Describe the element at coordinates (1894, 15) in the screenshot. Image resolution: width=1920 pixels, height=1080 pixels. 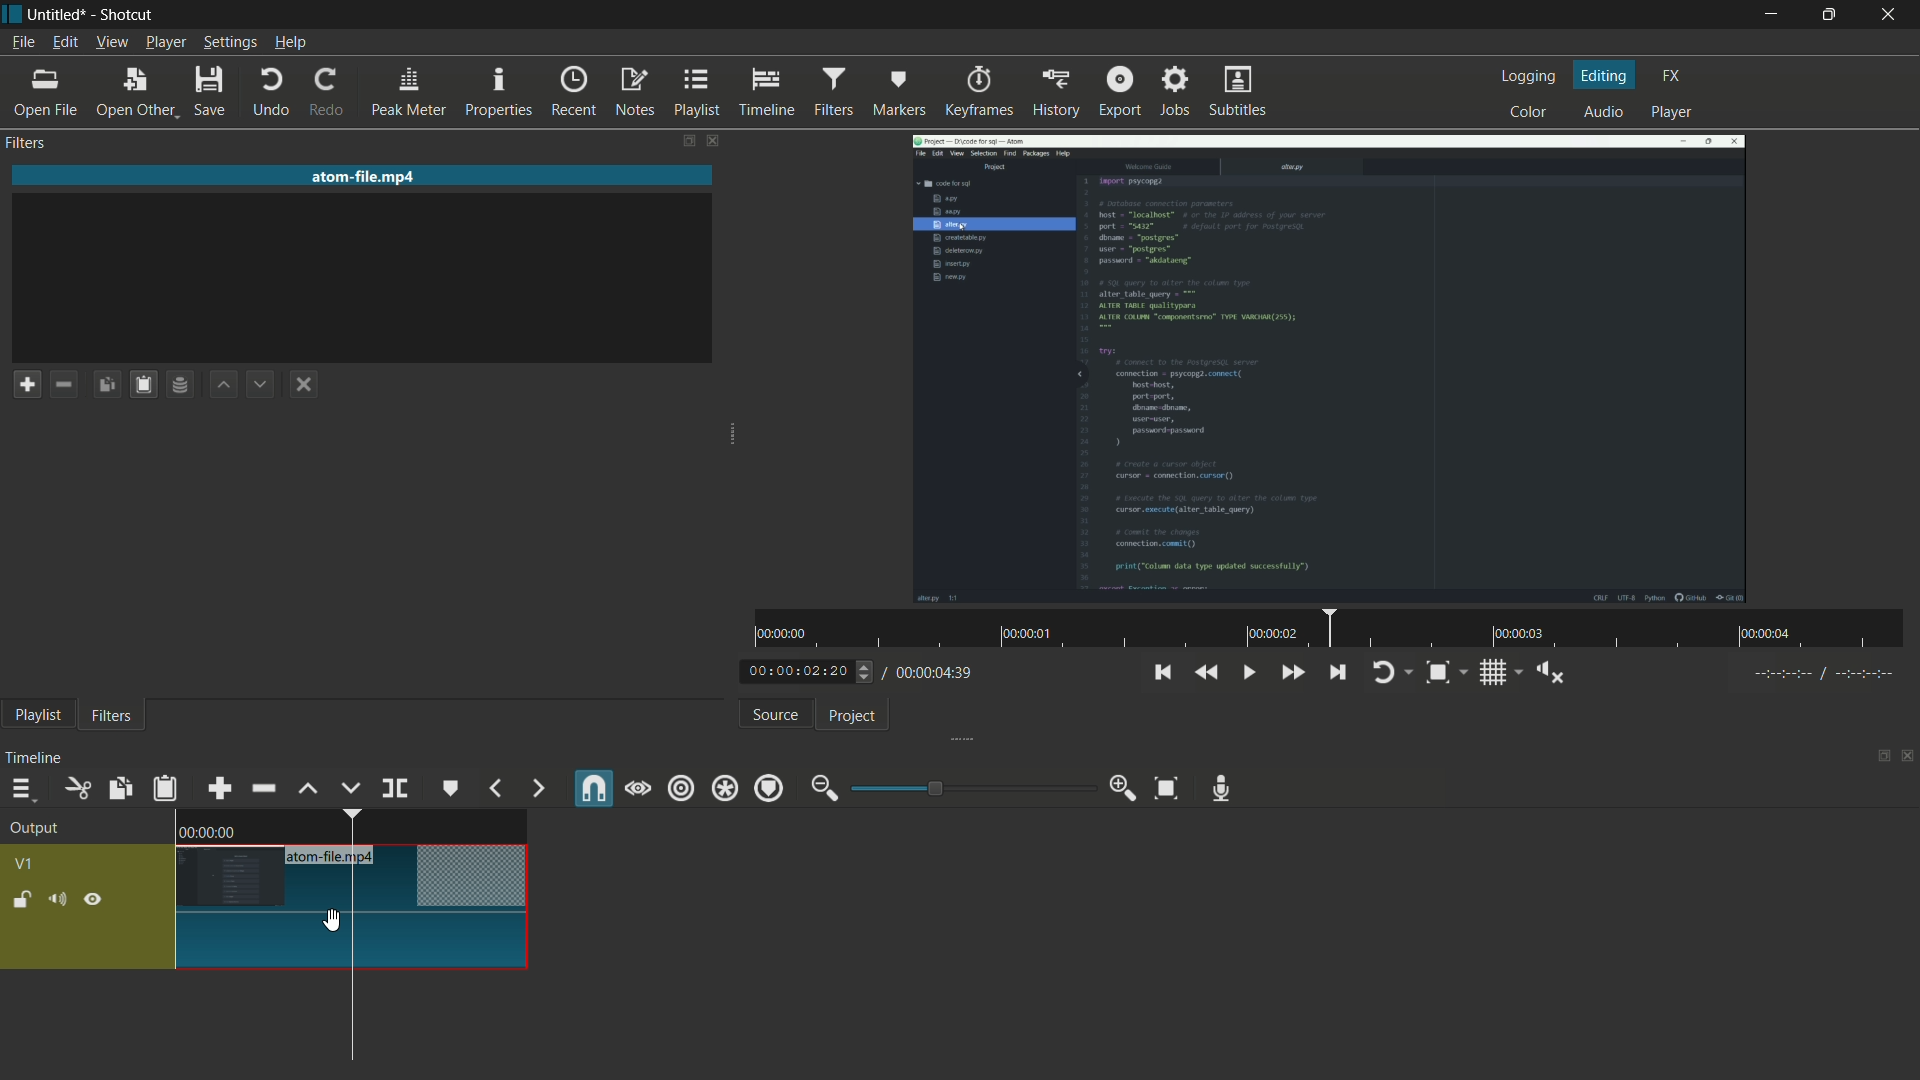
I see `close app` at that location.